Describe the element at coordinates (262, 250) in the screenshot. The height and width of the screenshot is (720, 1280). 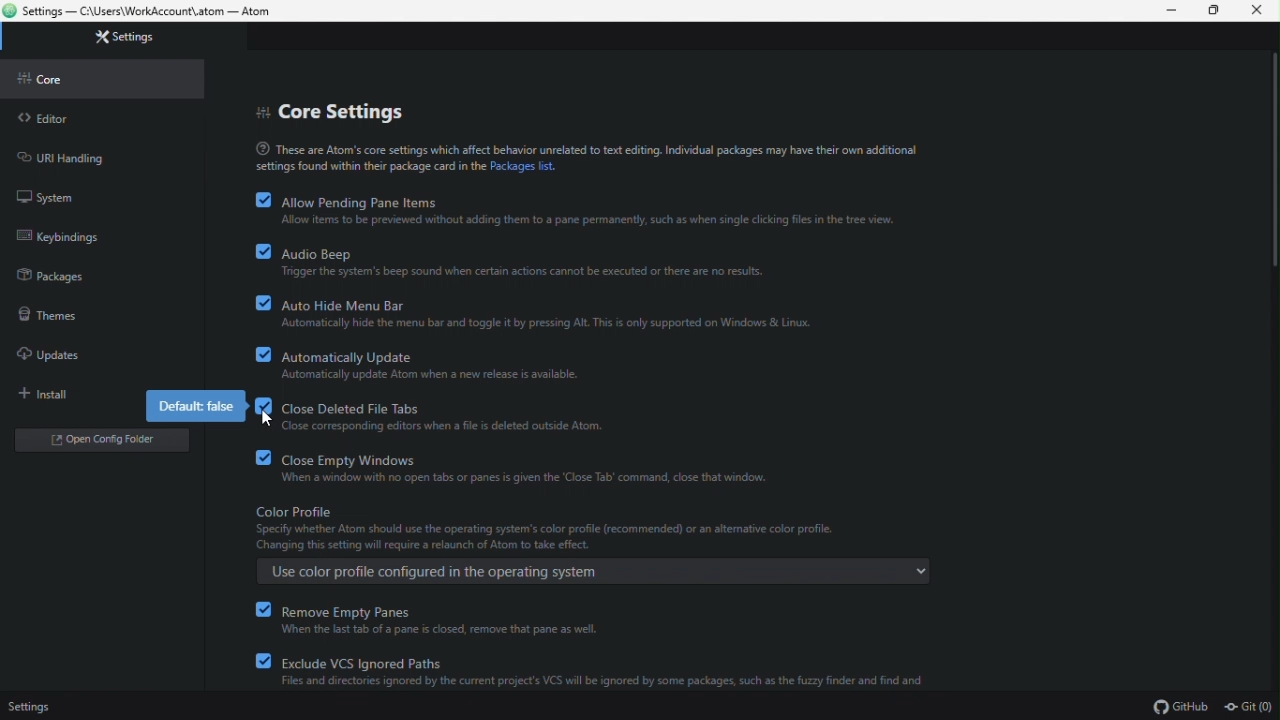
I see `checkbox` at that location.